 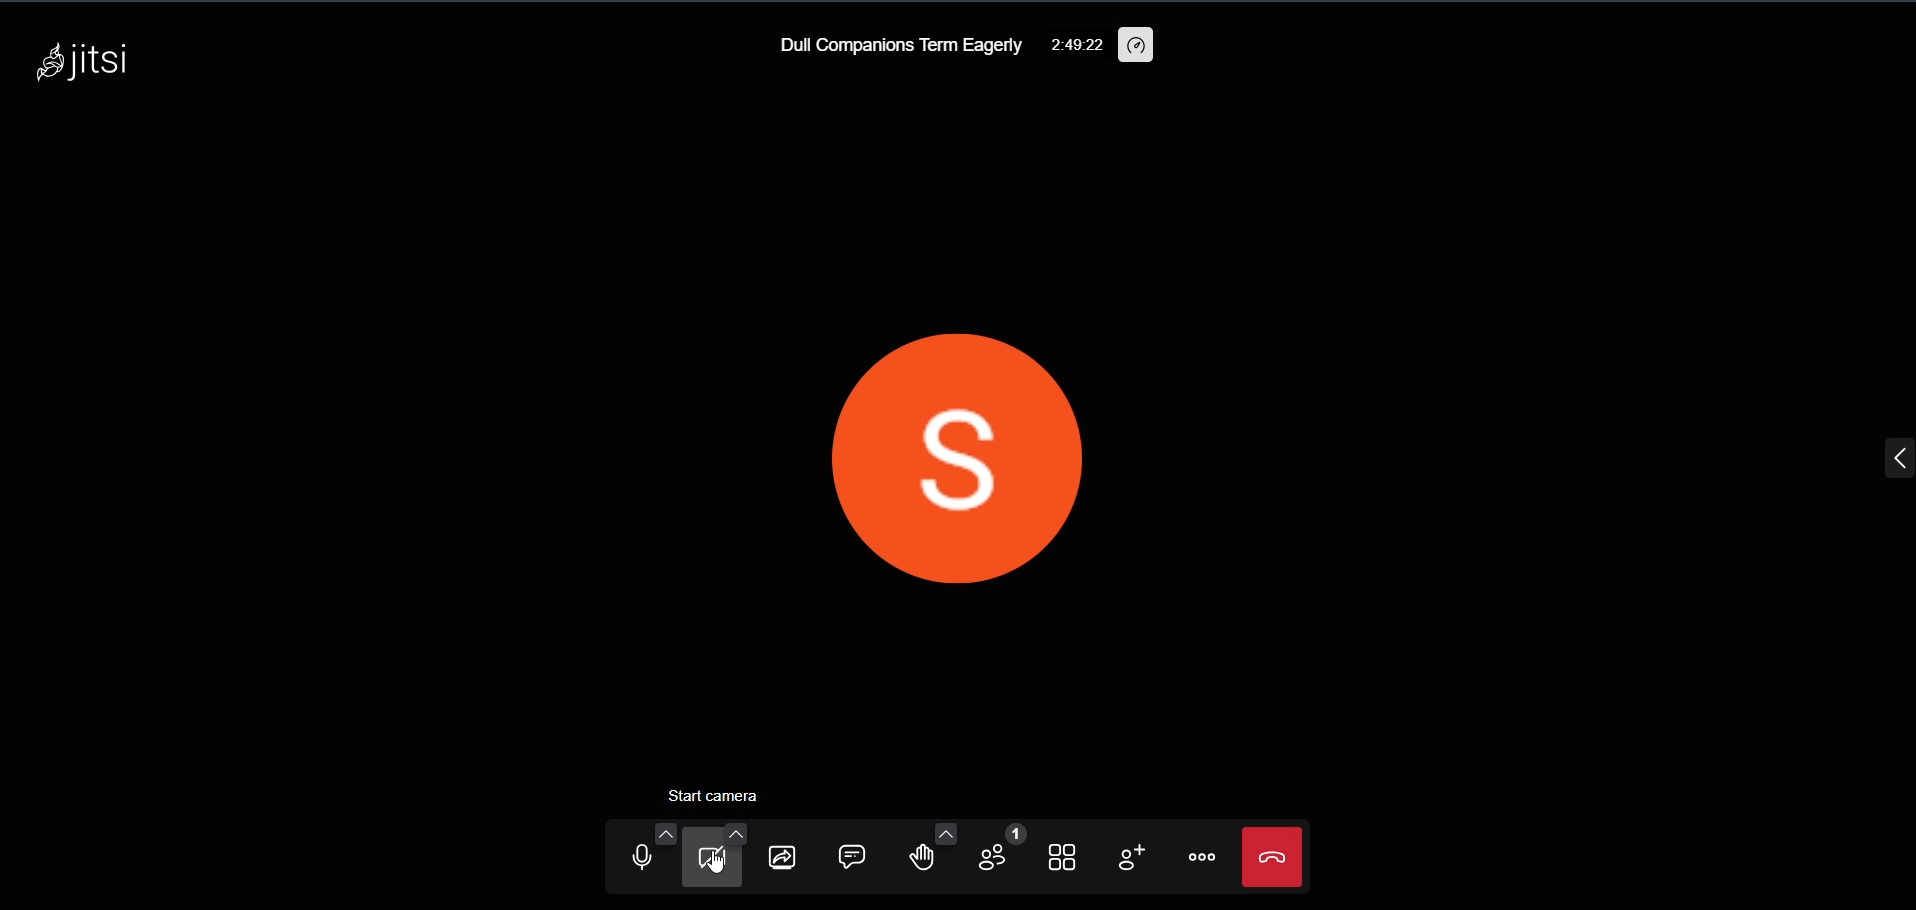 What do you see at coordinates (1199, 857) in the screenshot?
I see `more` at bounding box center [1199, 857].